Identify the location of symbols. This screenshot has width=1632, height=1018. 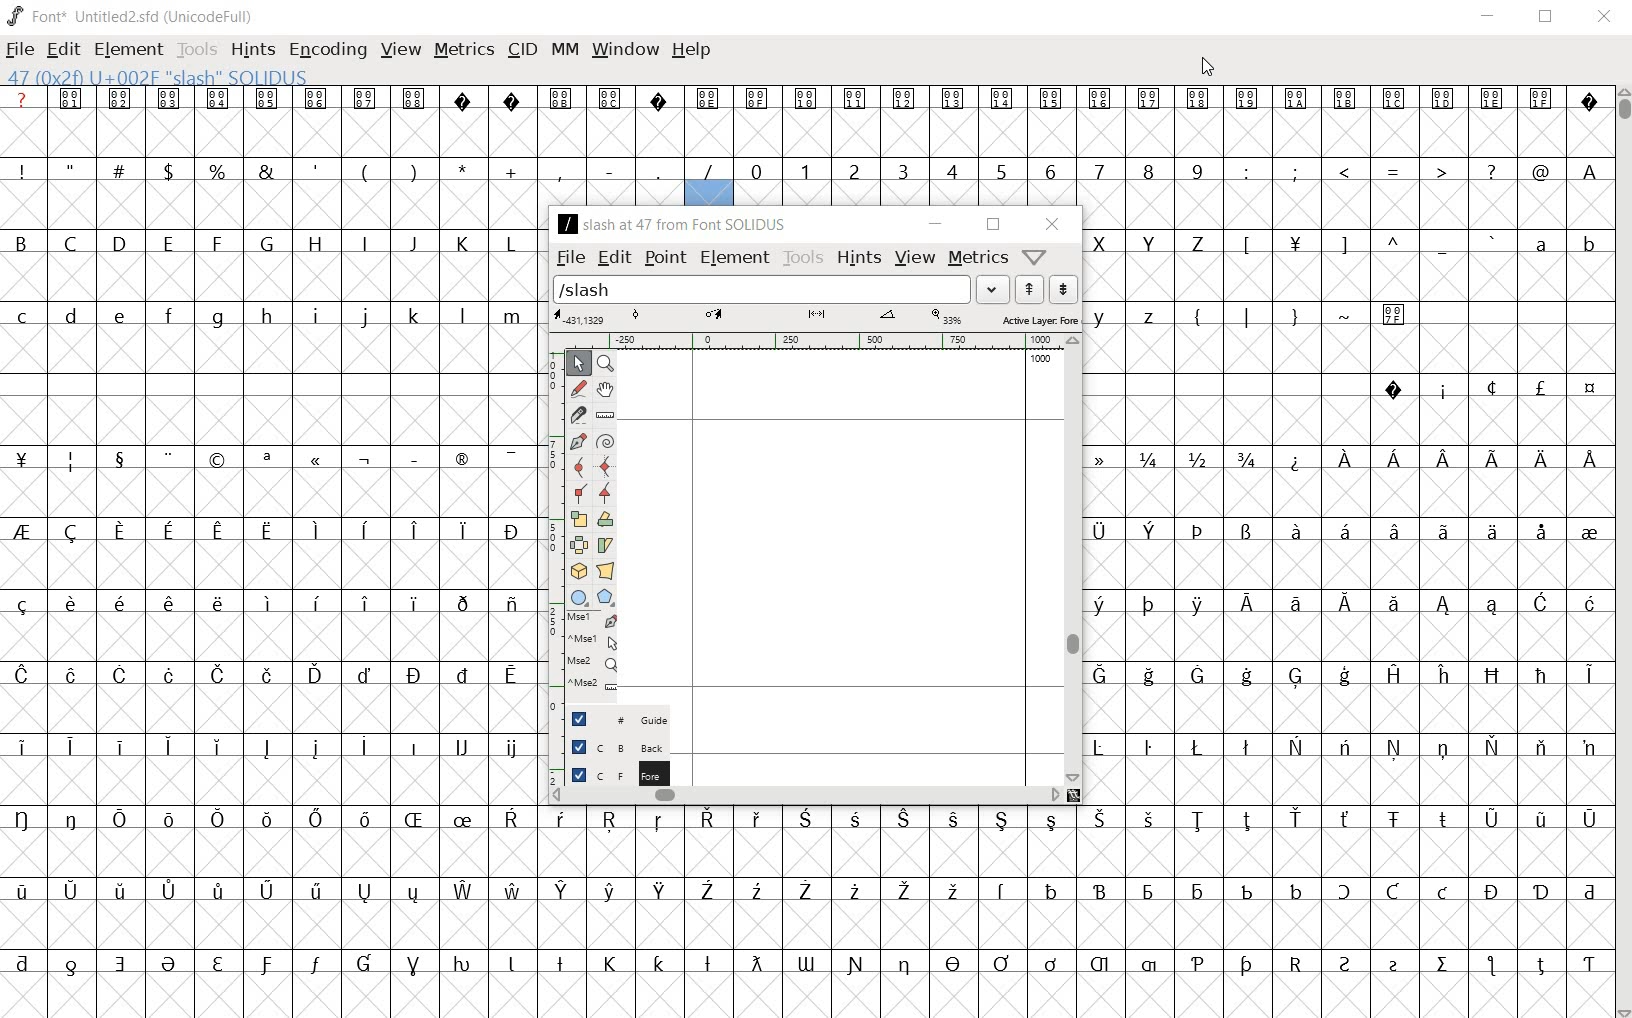
(1394, 171).